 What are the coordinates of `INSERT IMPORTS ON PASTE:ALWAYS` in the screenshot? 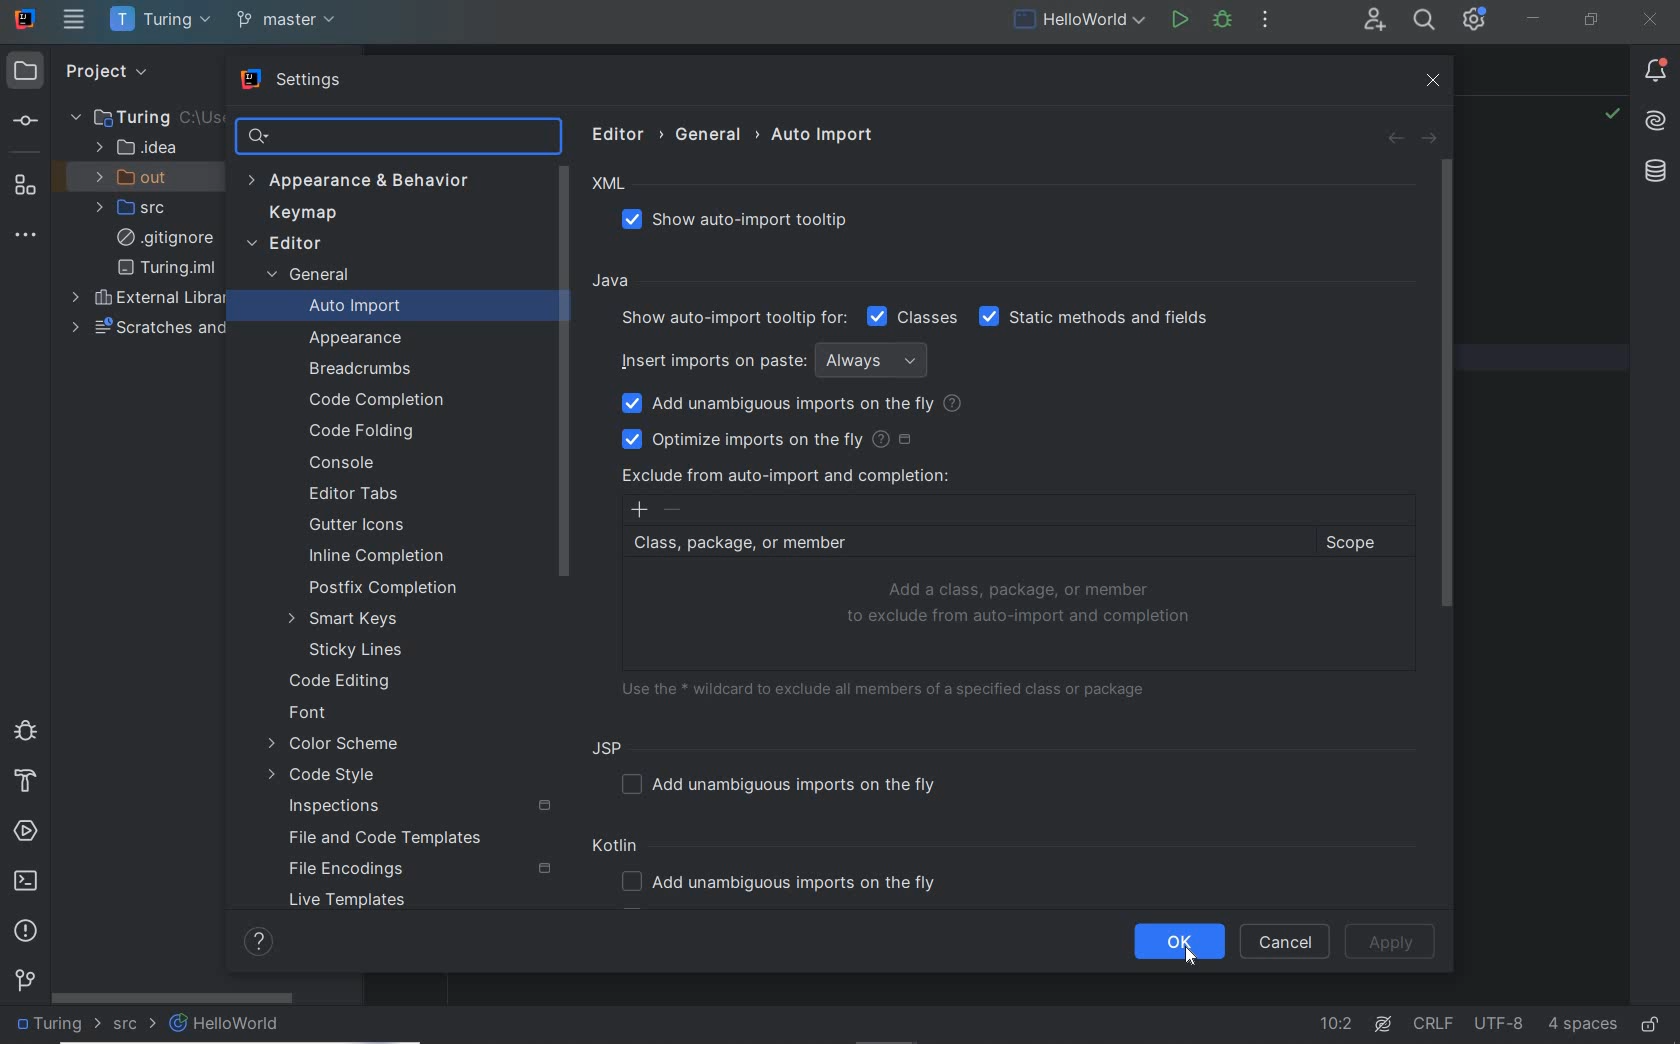 It's located at (779, 359).